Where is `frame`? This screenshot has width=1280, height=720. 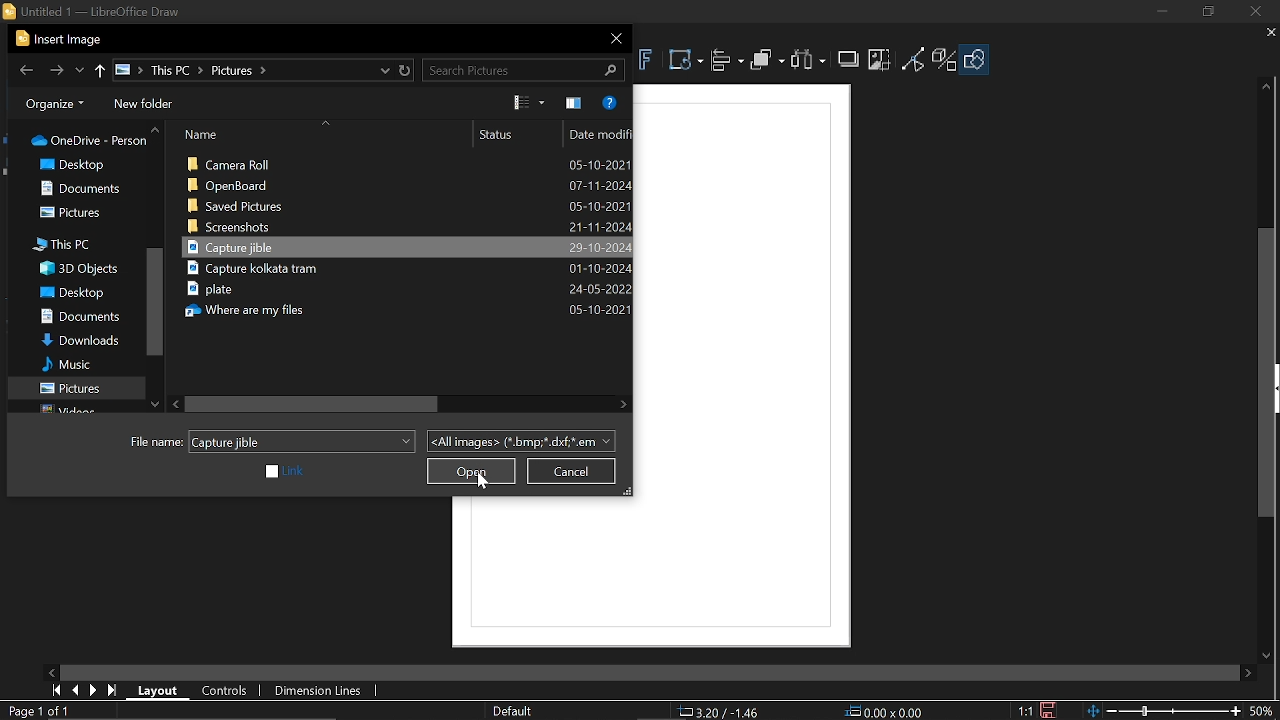 frame is located at coordinates (749, 368).